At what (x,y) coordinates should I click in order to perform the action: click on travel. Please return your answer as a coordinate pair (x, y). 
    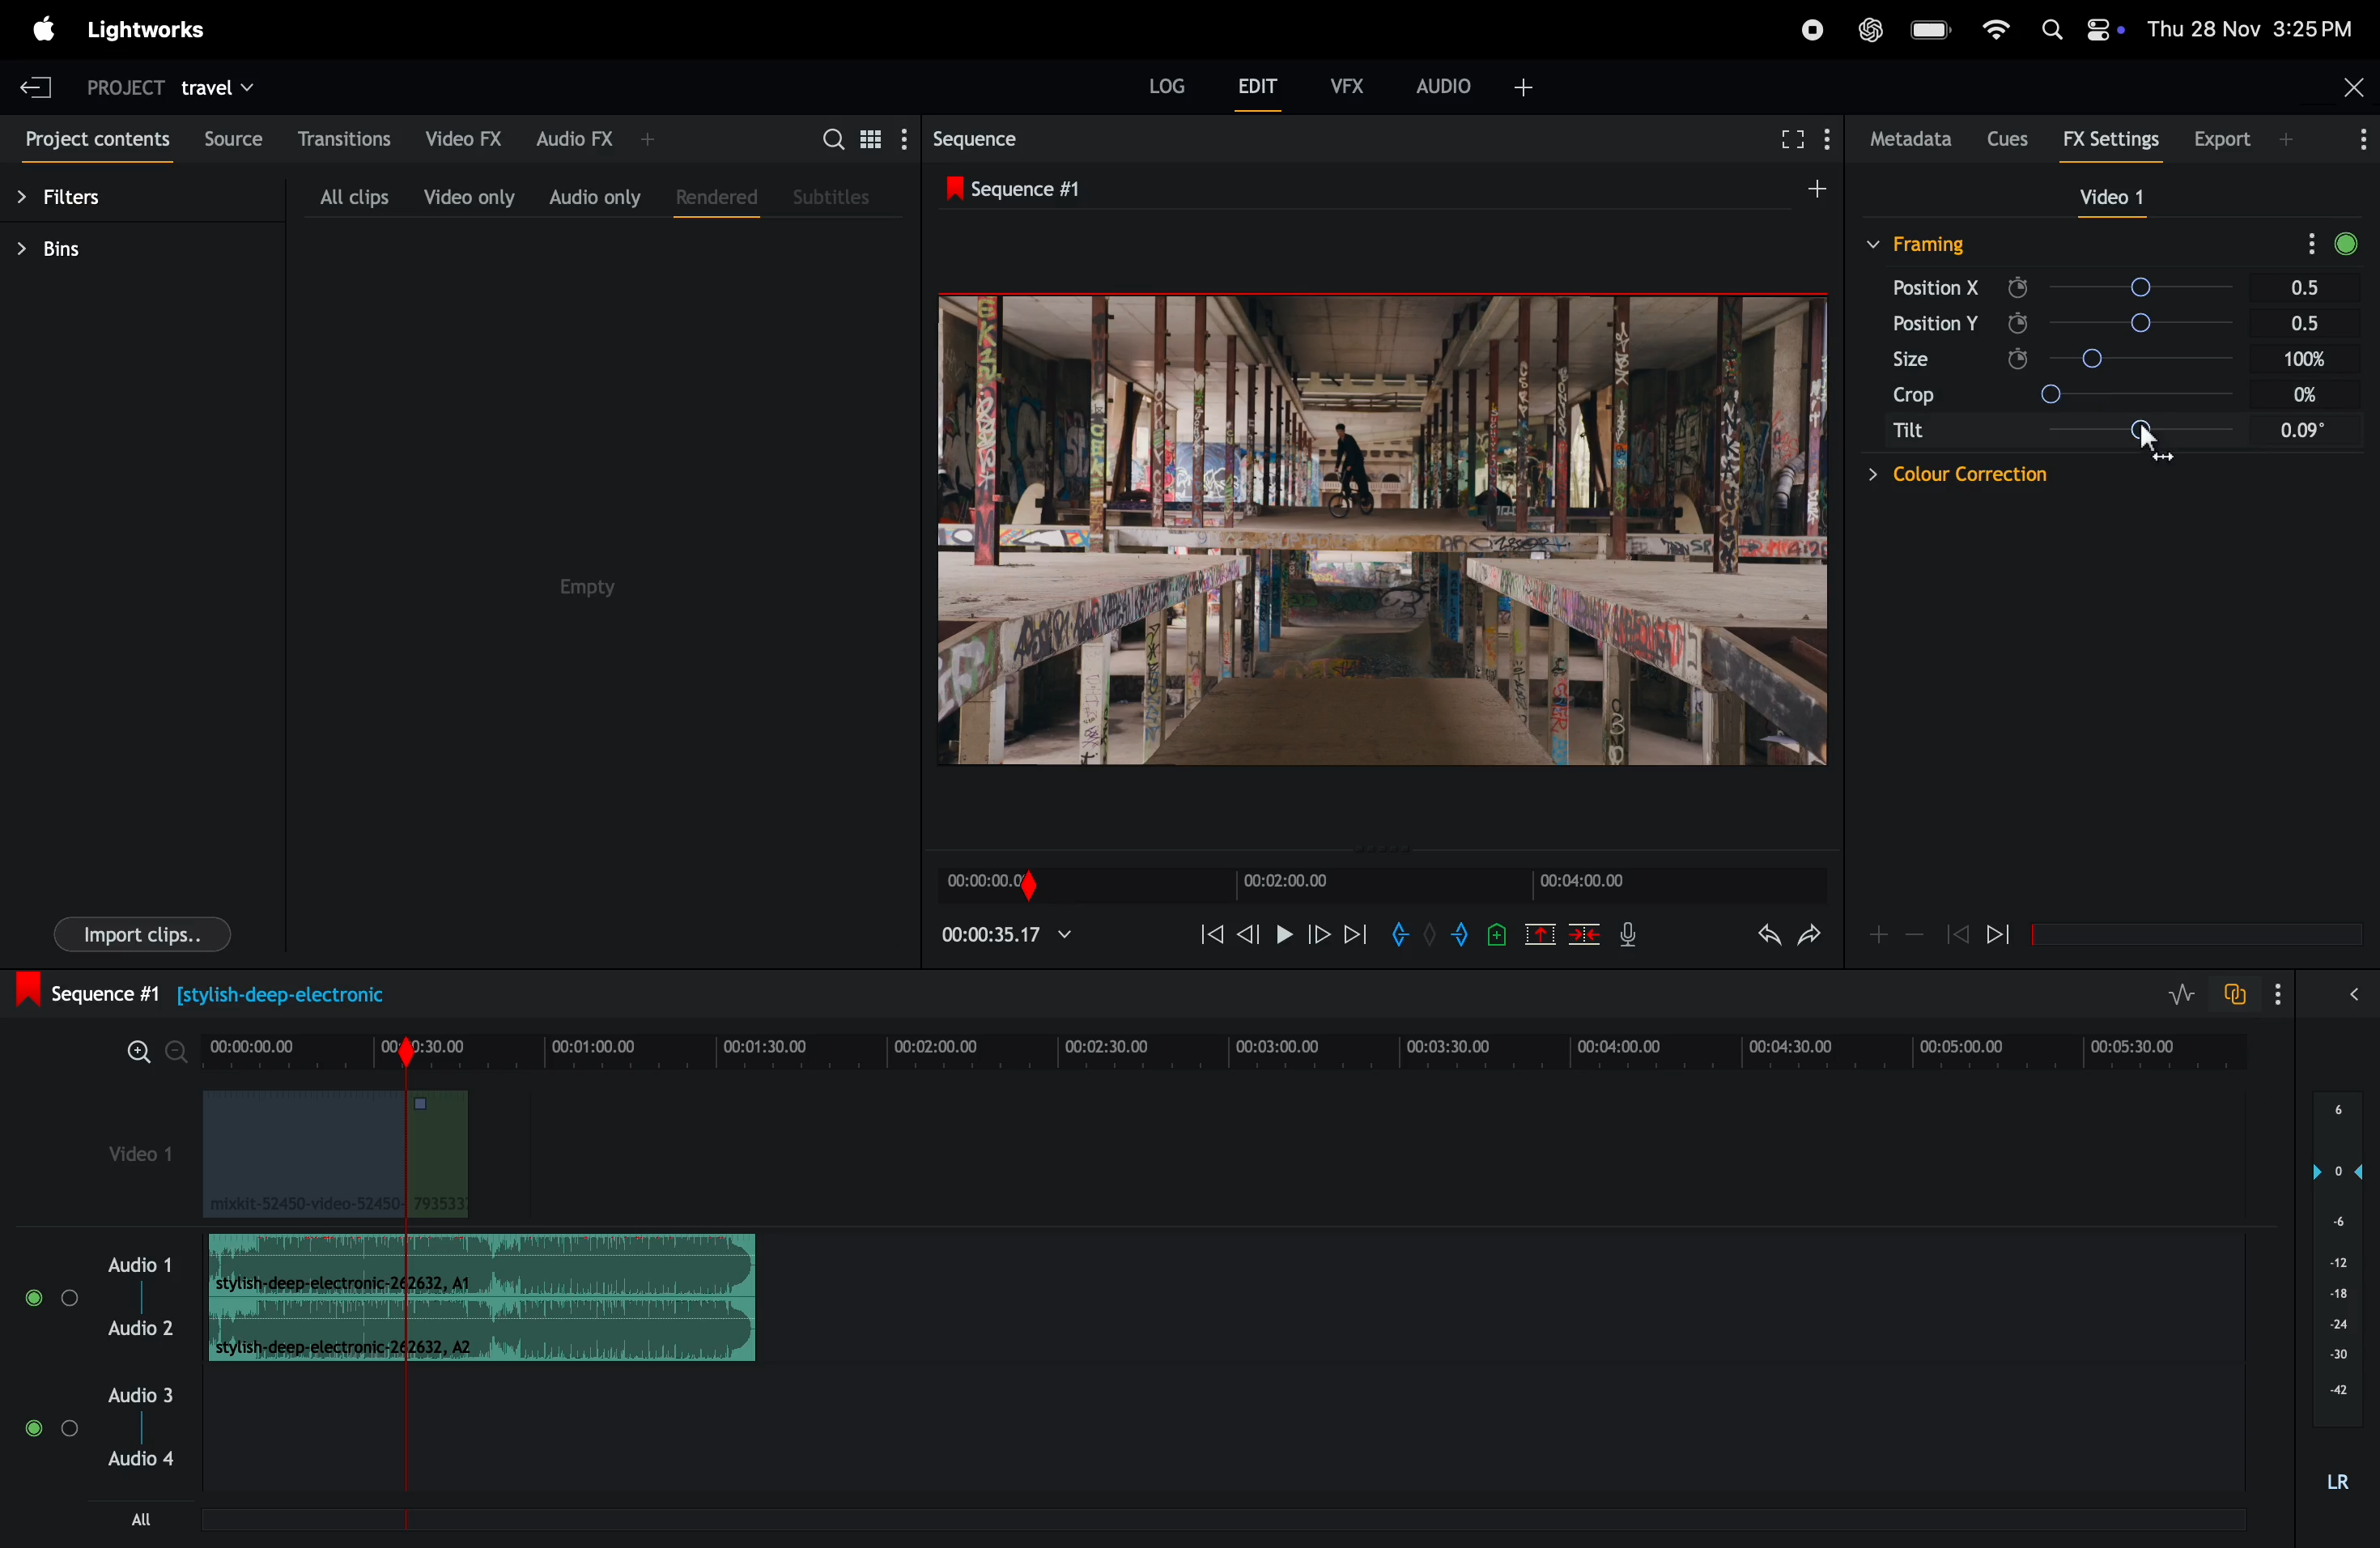
    Looking at the image, I should click on (224, 84).